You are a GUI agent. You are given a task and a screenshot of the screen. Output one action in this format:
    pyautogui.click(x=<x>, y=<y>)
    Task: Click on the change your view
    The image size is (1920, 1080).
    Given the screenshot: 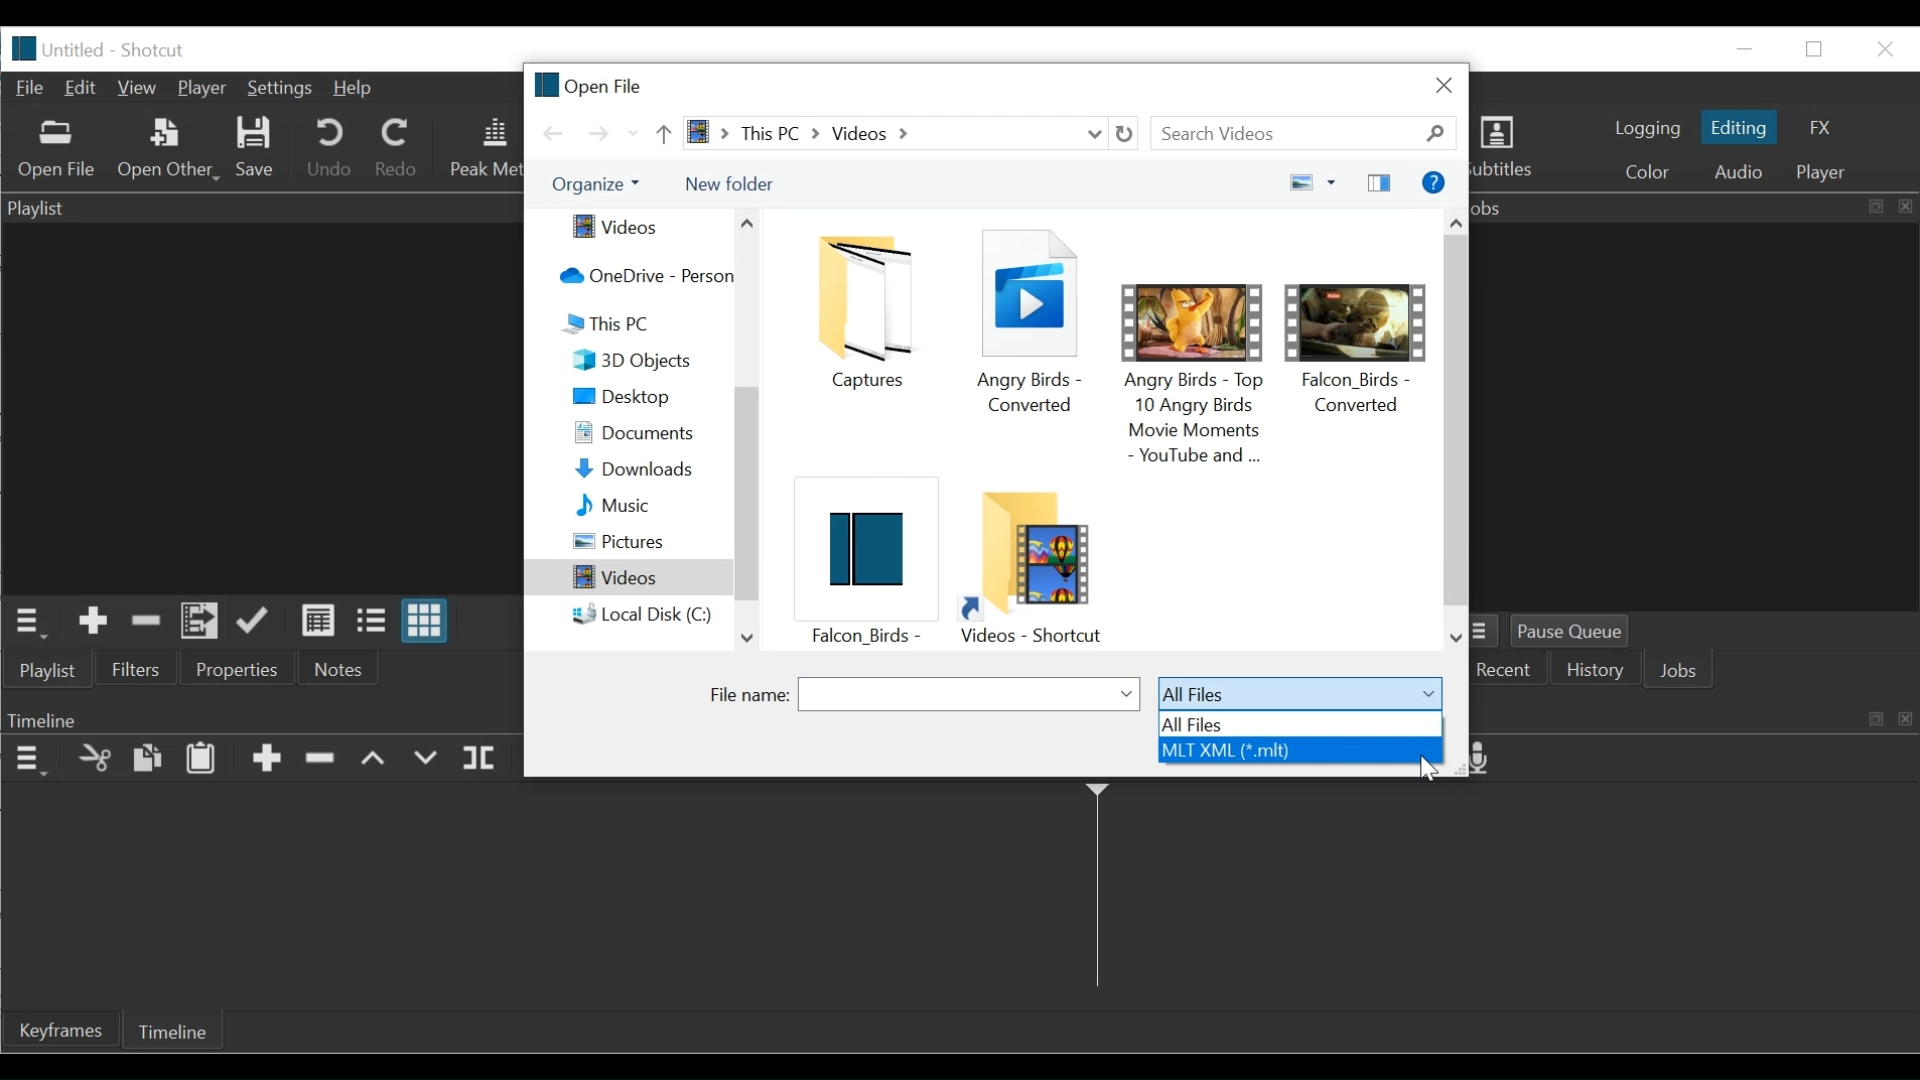 What is the action you would take?
    pyautogui.click(x=1295, y=183)
    